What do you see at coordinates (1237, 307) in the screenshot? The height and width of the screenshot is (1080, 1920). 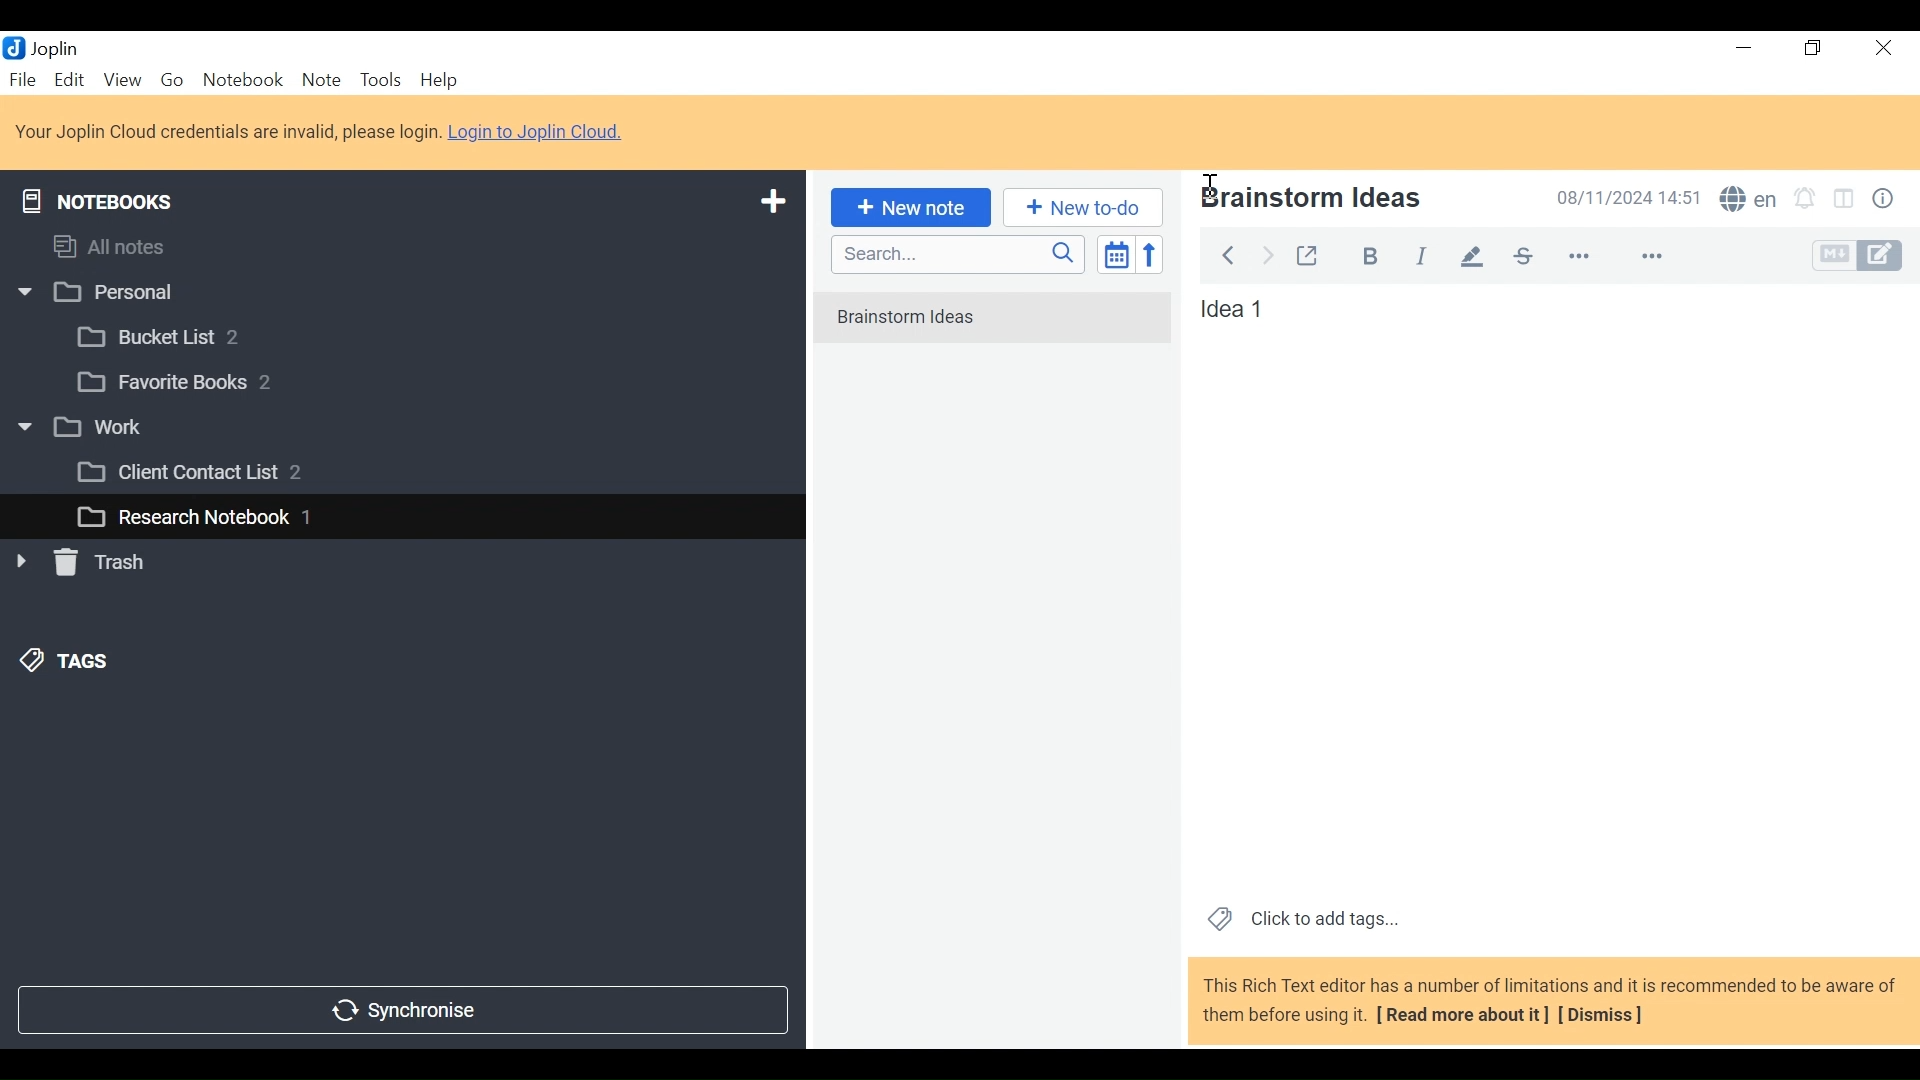 I see `Note View` at bounding box center [1237, 307].